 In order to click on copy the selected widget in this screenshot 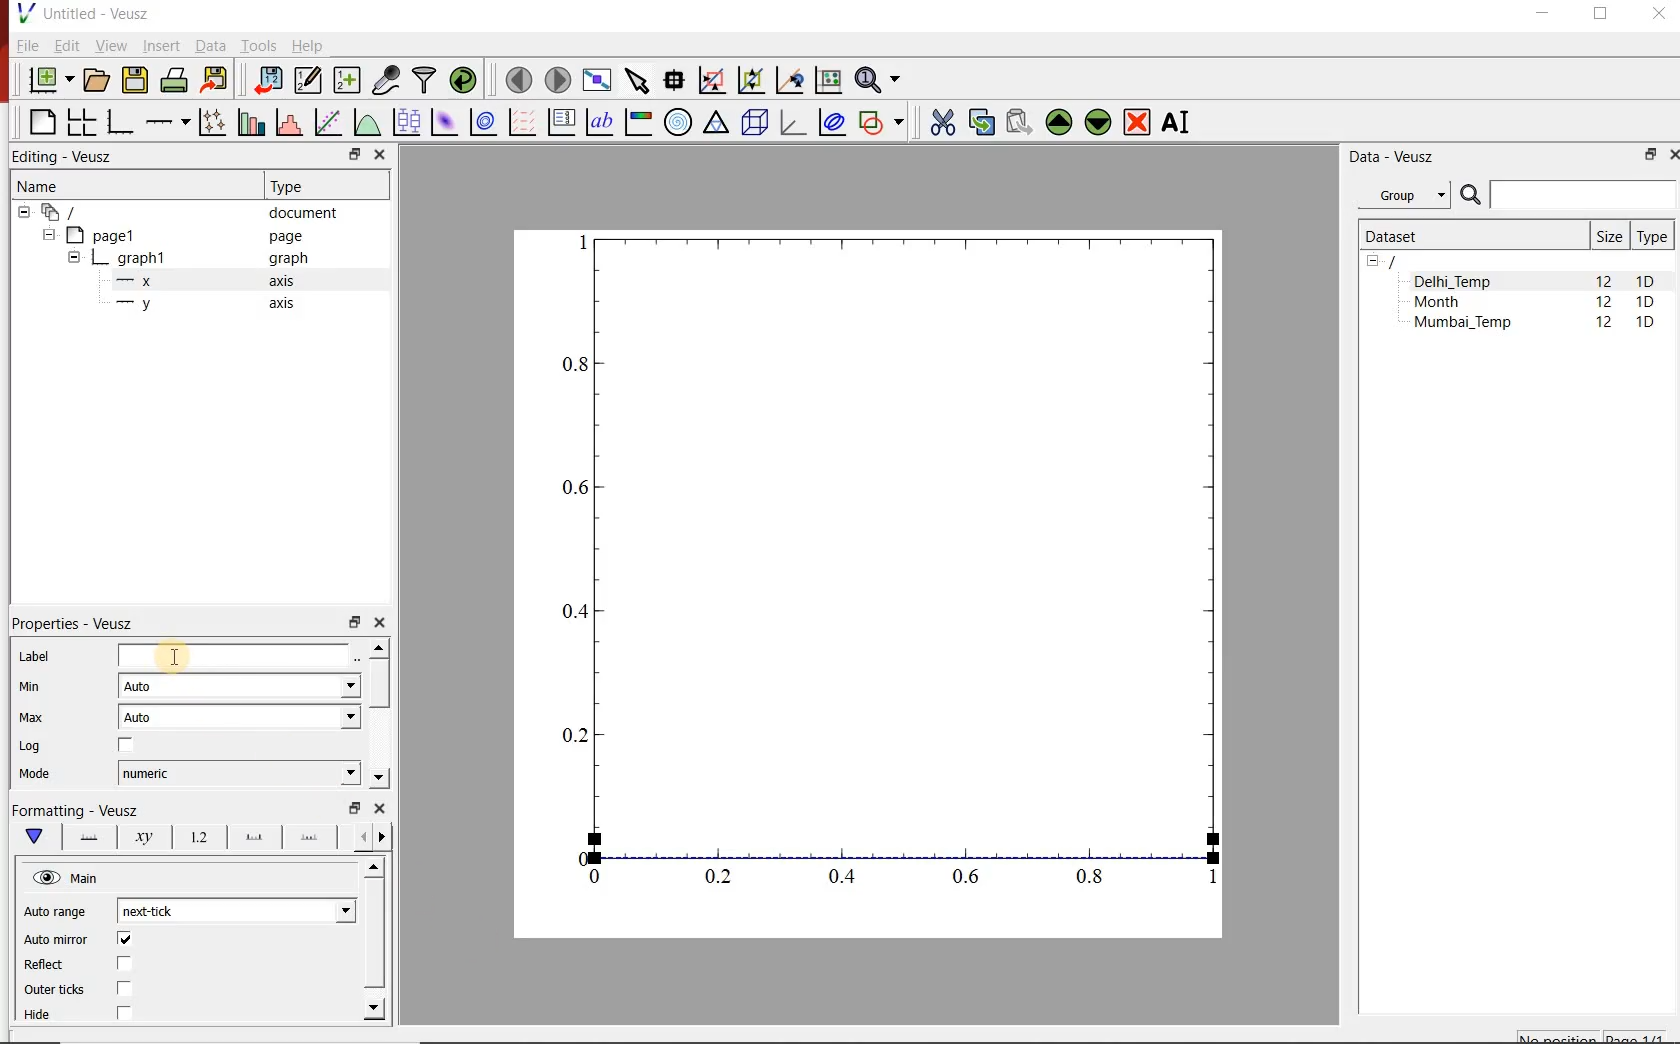, I will do `click(979, 122)`.